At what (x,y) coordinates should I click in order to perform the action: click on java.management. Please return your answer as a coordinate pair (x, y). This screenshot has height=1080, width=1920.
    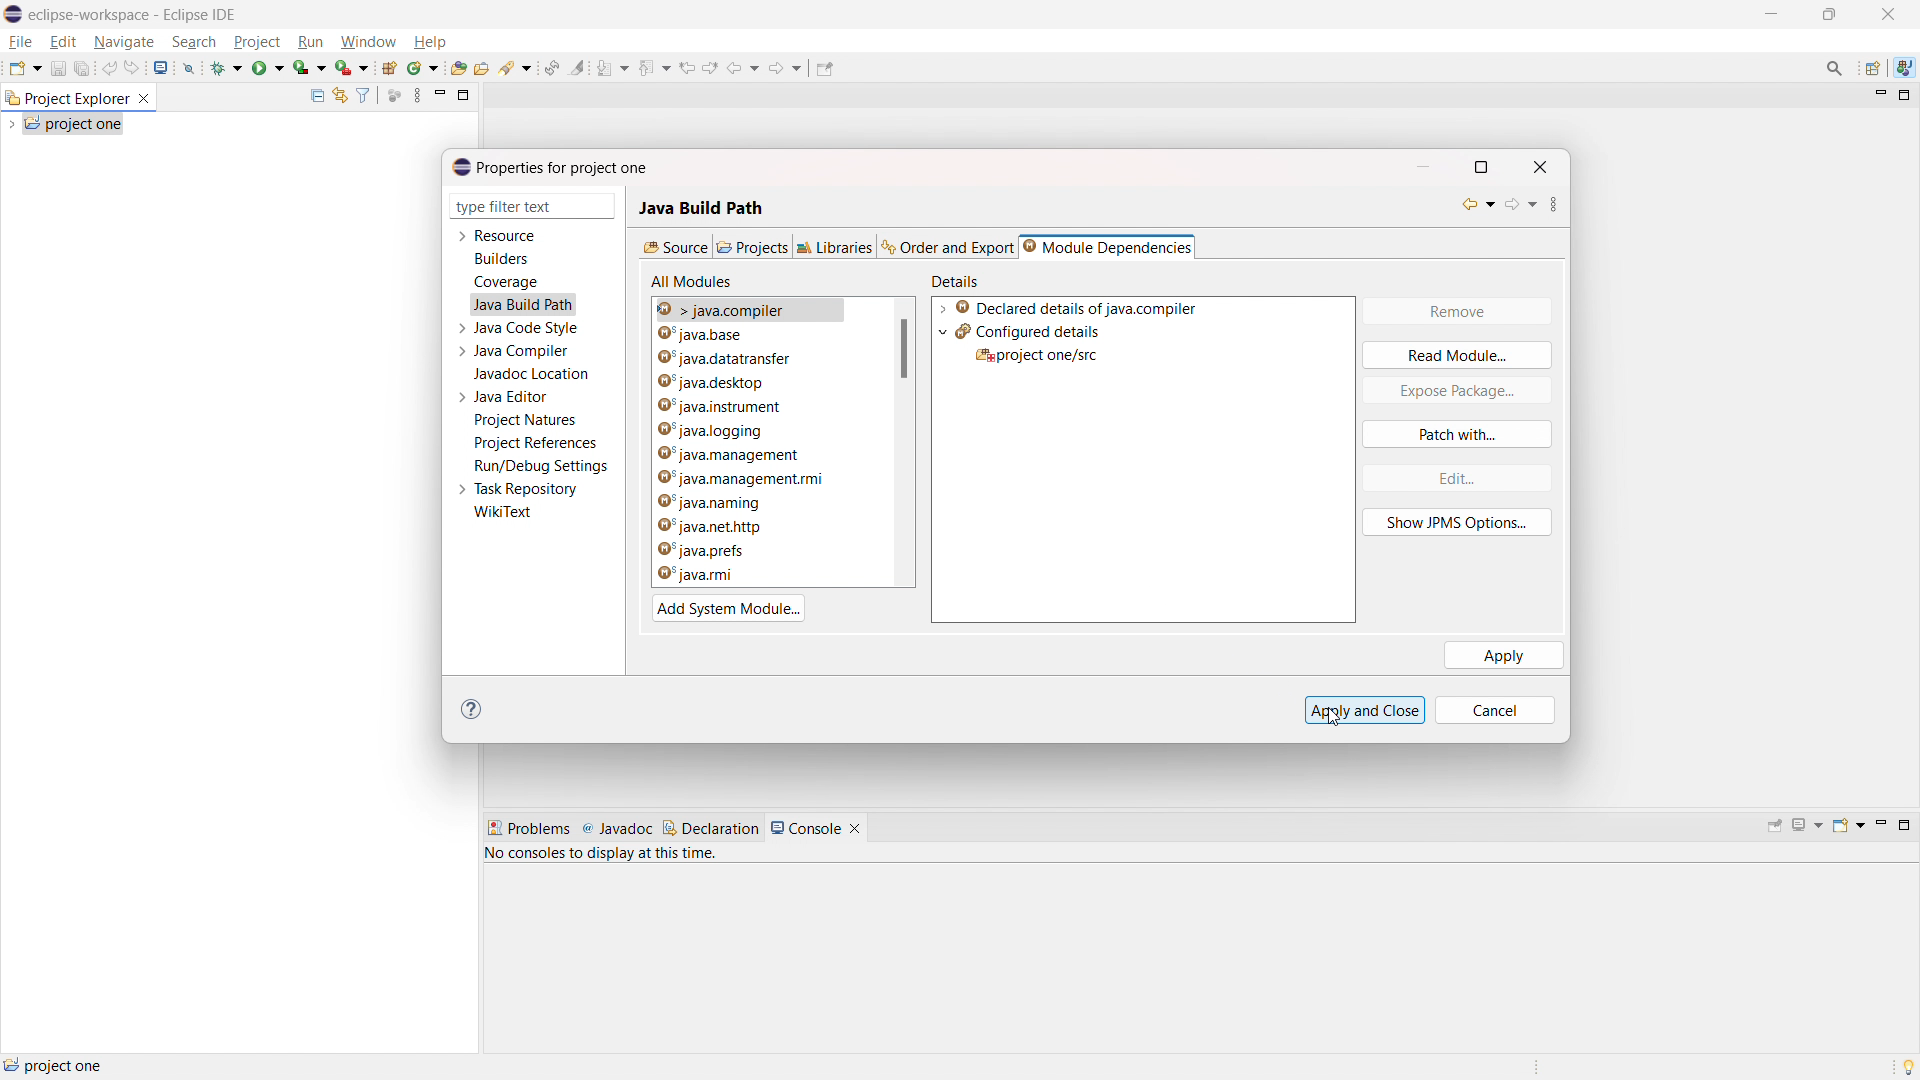
    Looking at the image, I should click on (751, 454).